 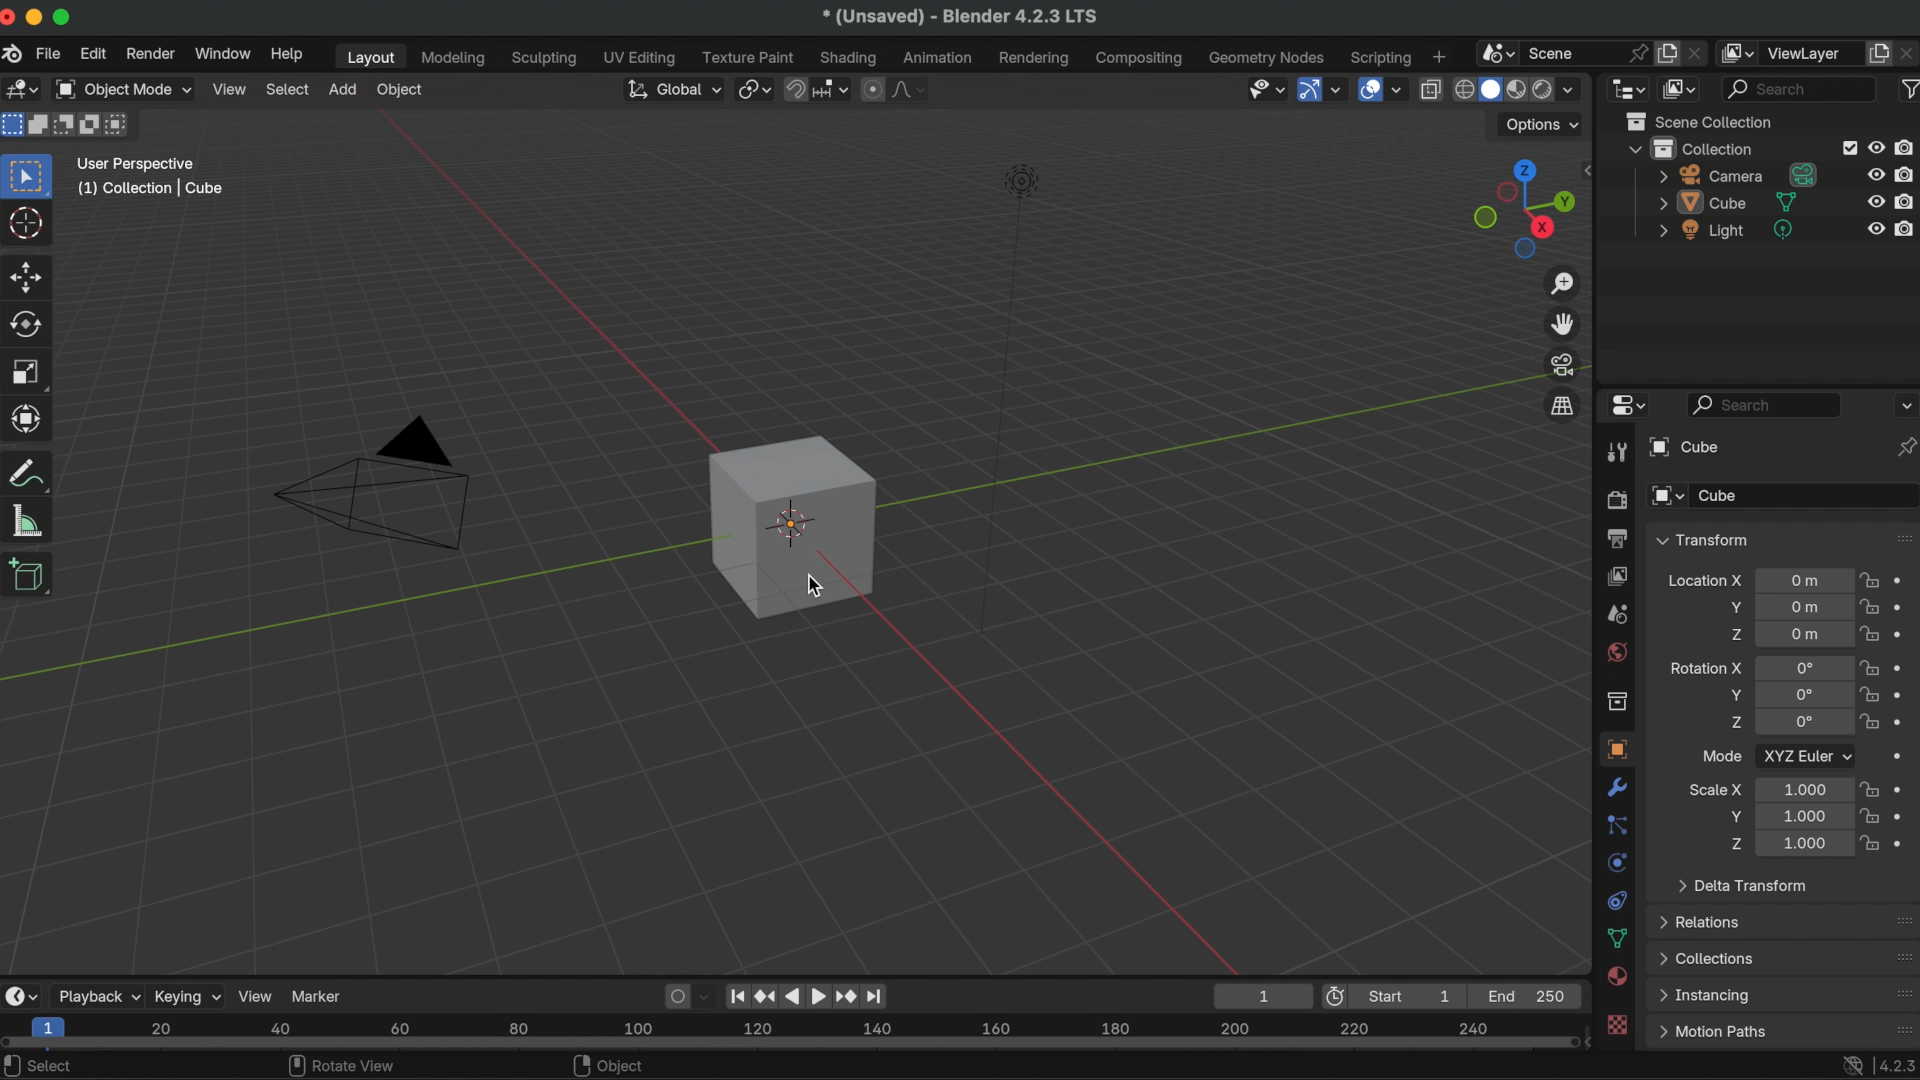 What do you see at coordinates (28, 275) in the screenshot?
I see `move` at bounding box center [28, 275].